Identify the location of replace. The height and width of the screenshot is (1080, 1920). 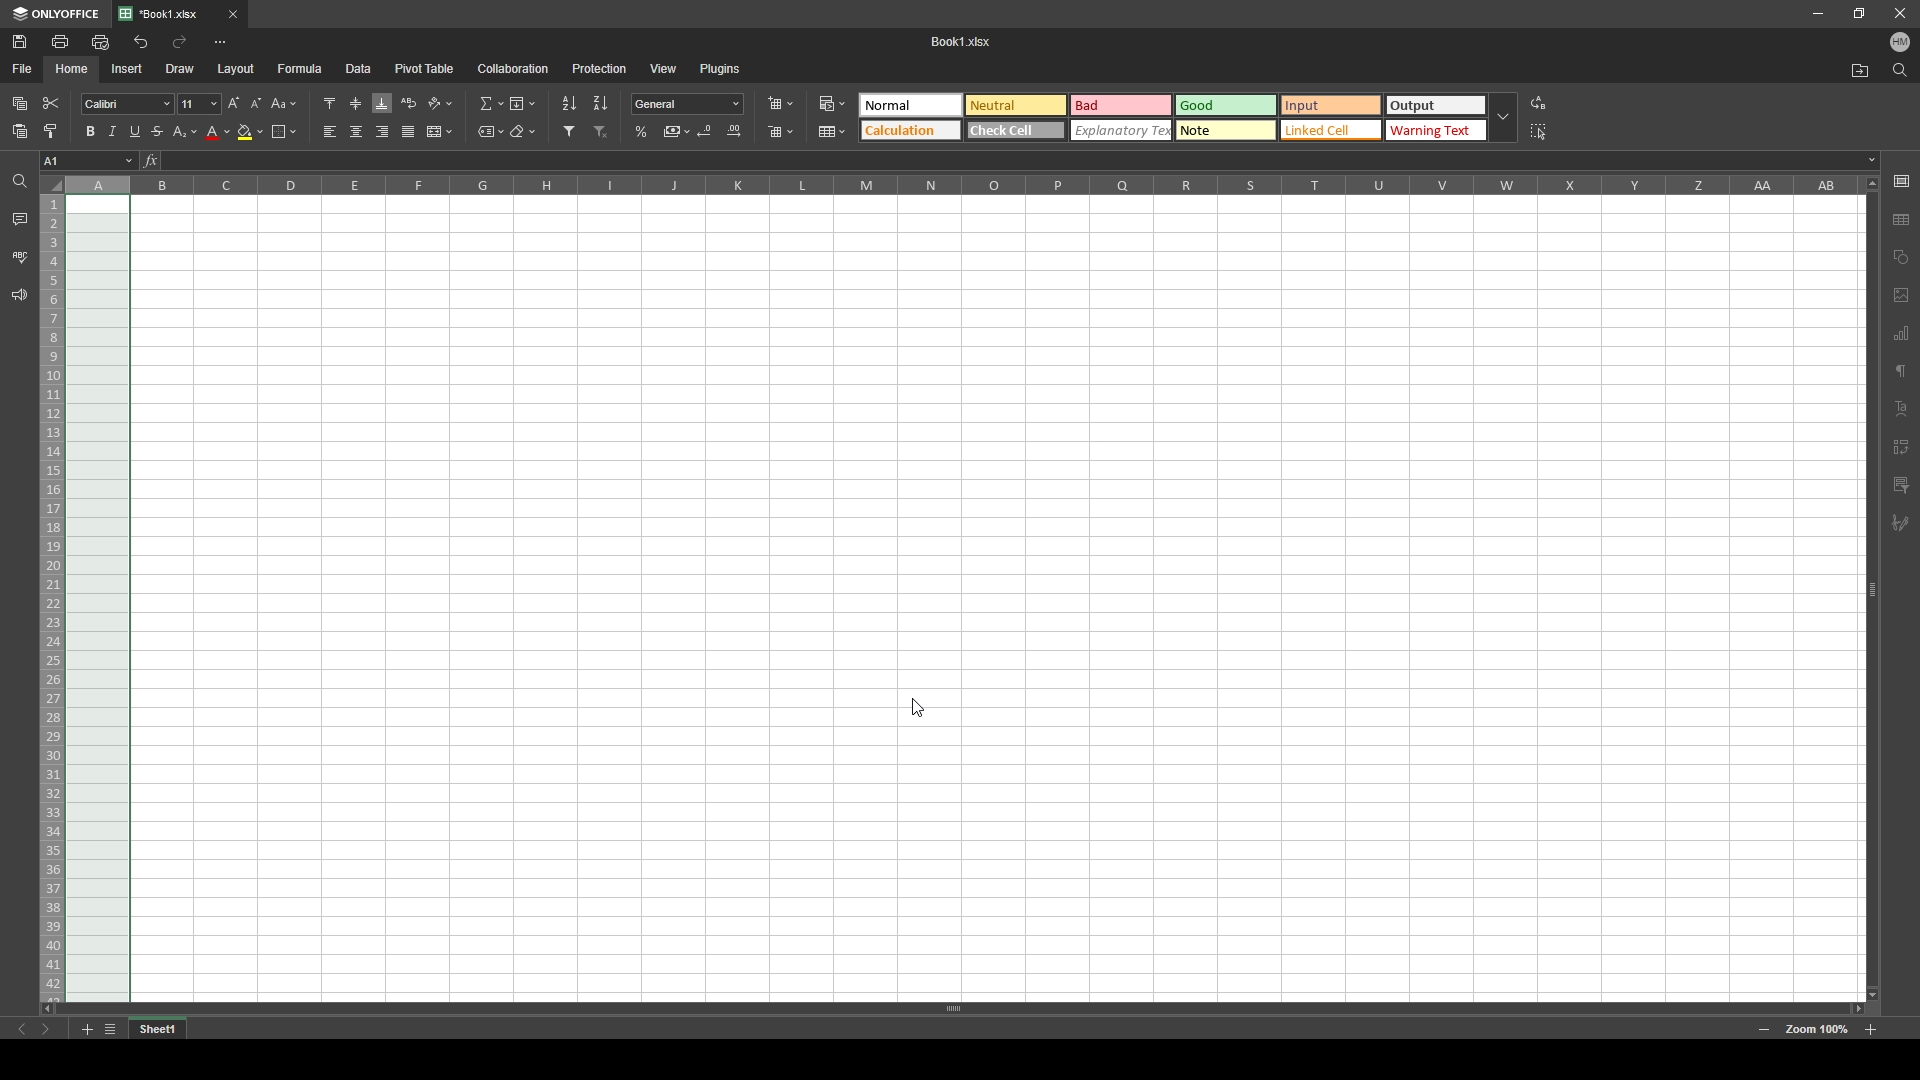
(1540, 104).